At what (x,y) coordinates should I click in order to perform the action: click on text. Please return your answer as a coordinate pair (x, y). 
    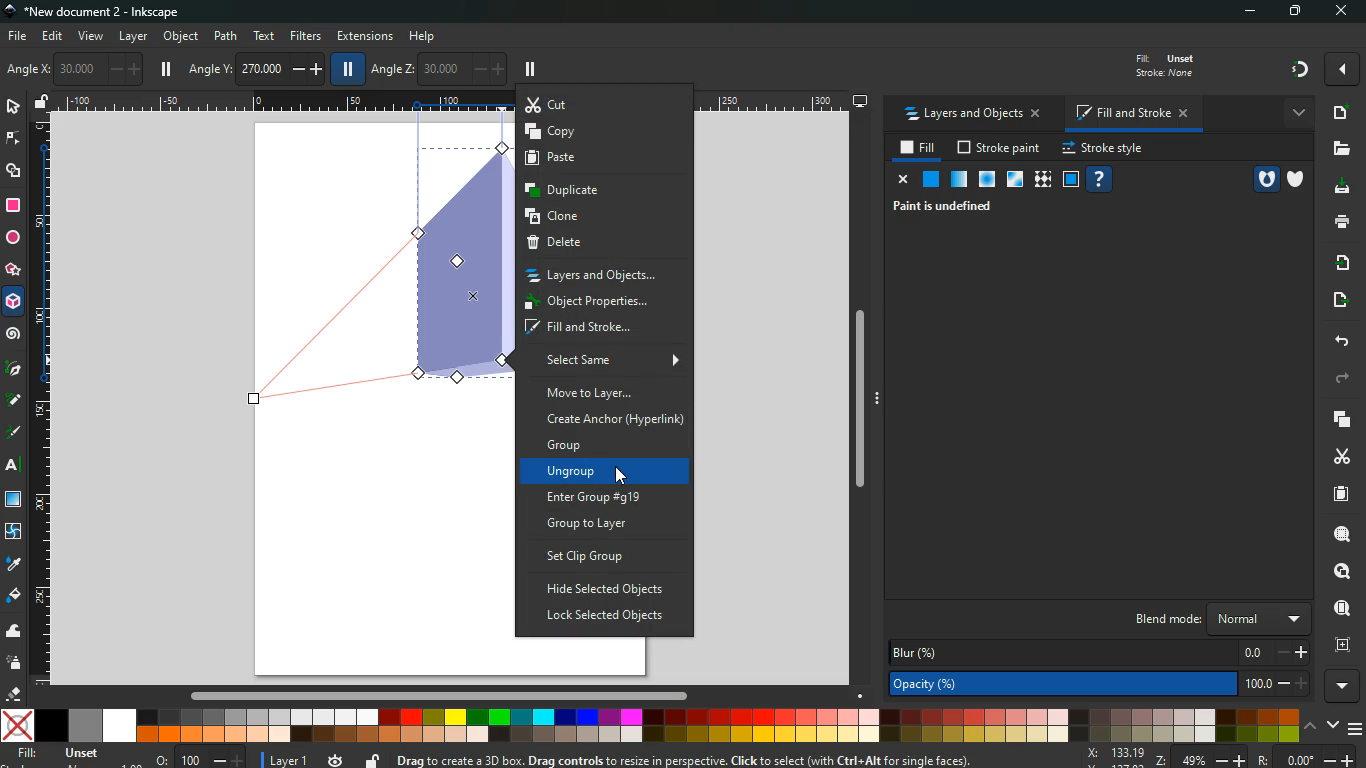
    Looking at the image, I should click on (15, 467).